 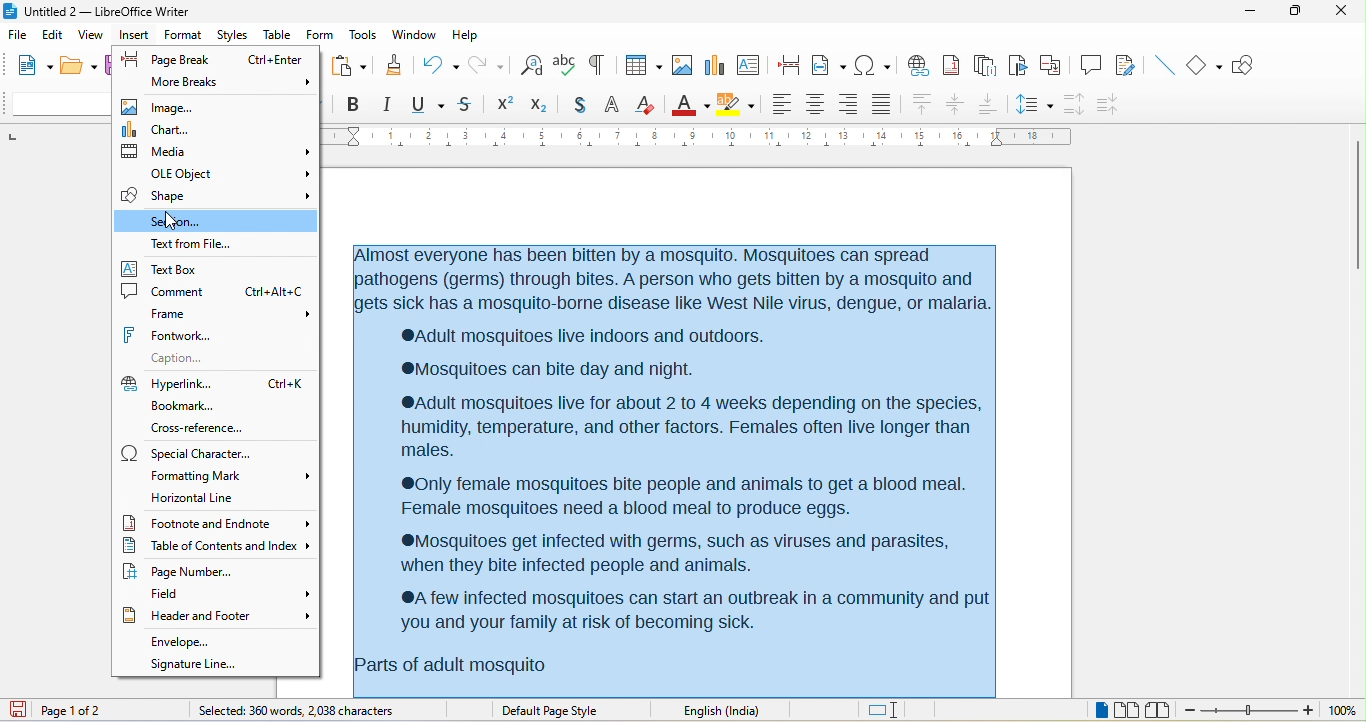 I want to click on italic, so click(x=385, y=103).